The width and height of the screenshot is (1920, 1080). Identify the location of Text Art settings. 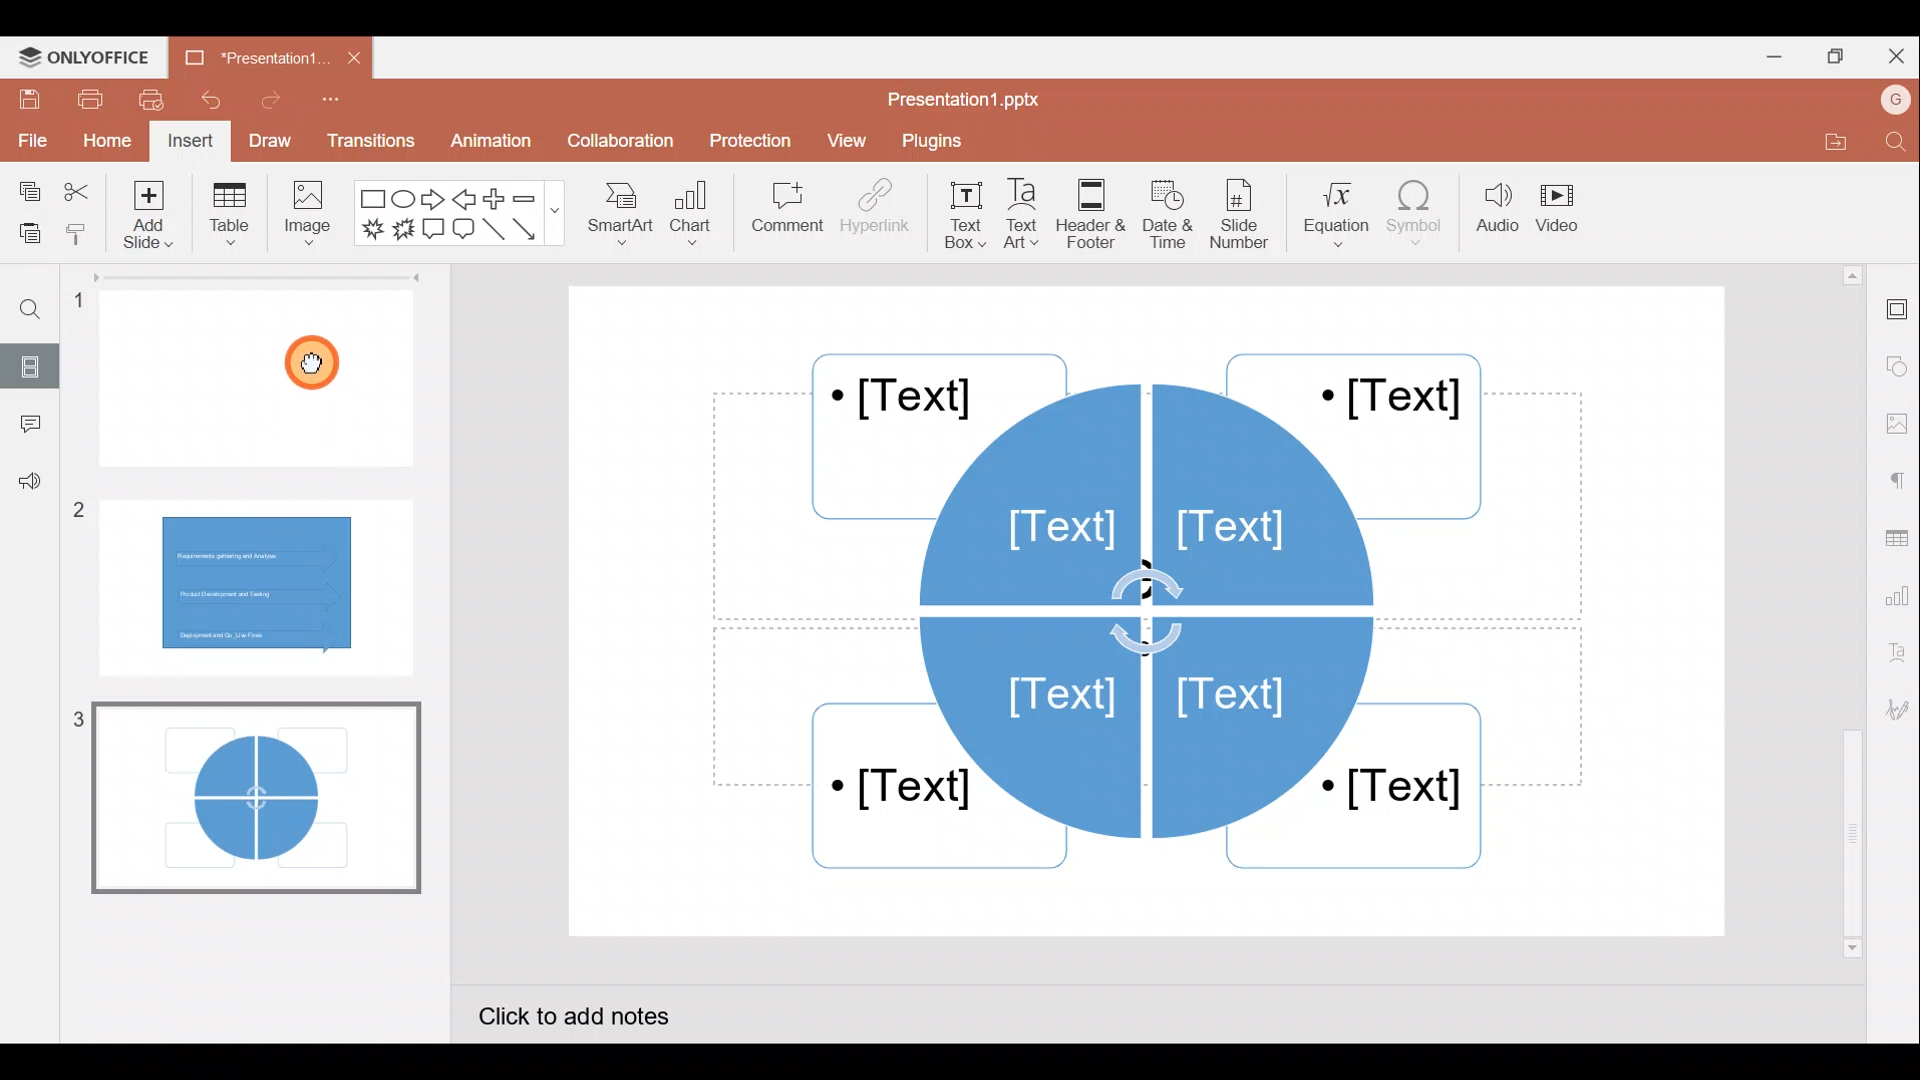
(1895, 660).